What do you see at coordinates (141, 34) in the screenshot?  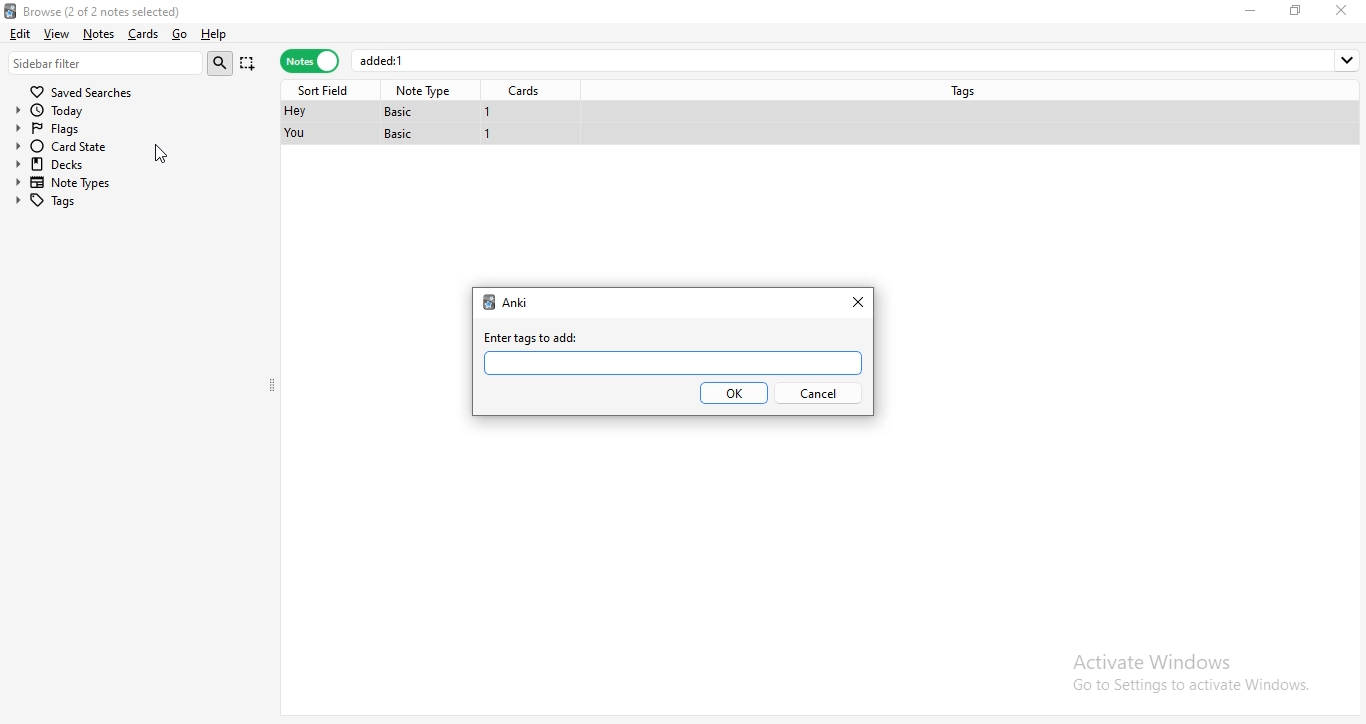 I see `cards` at bounding box center [141, 34].